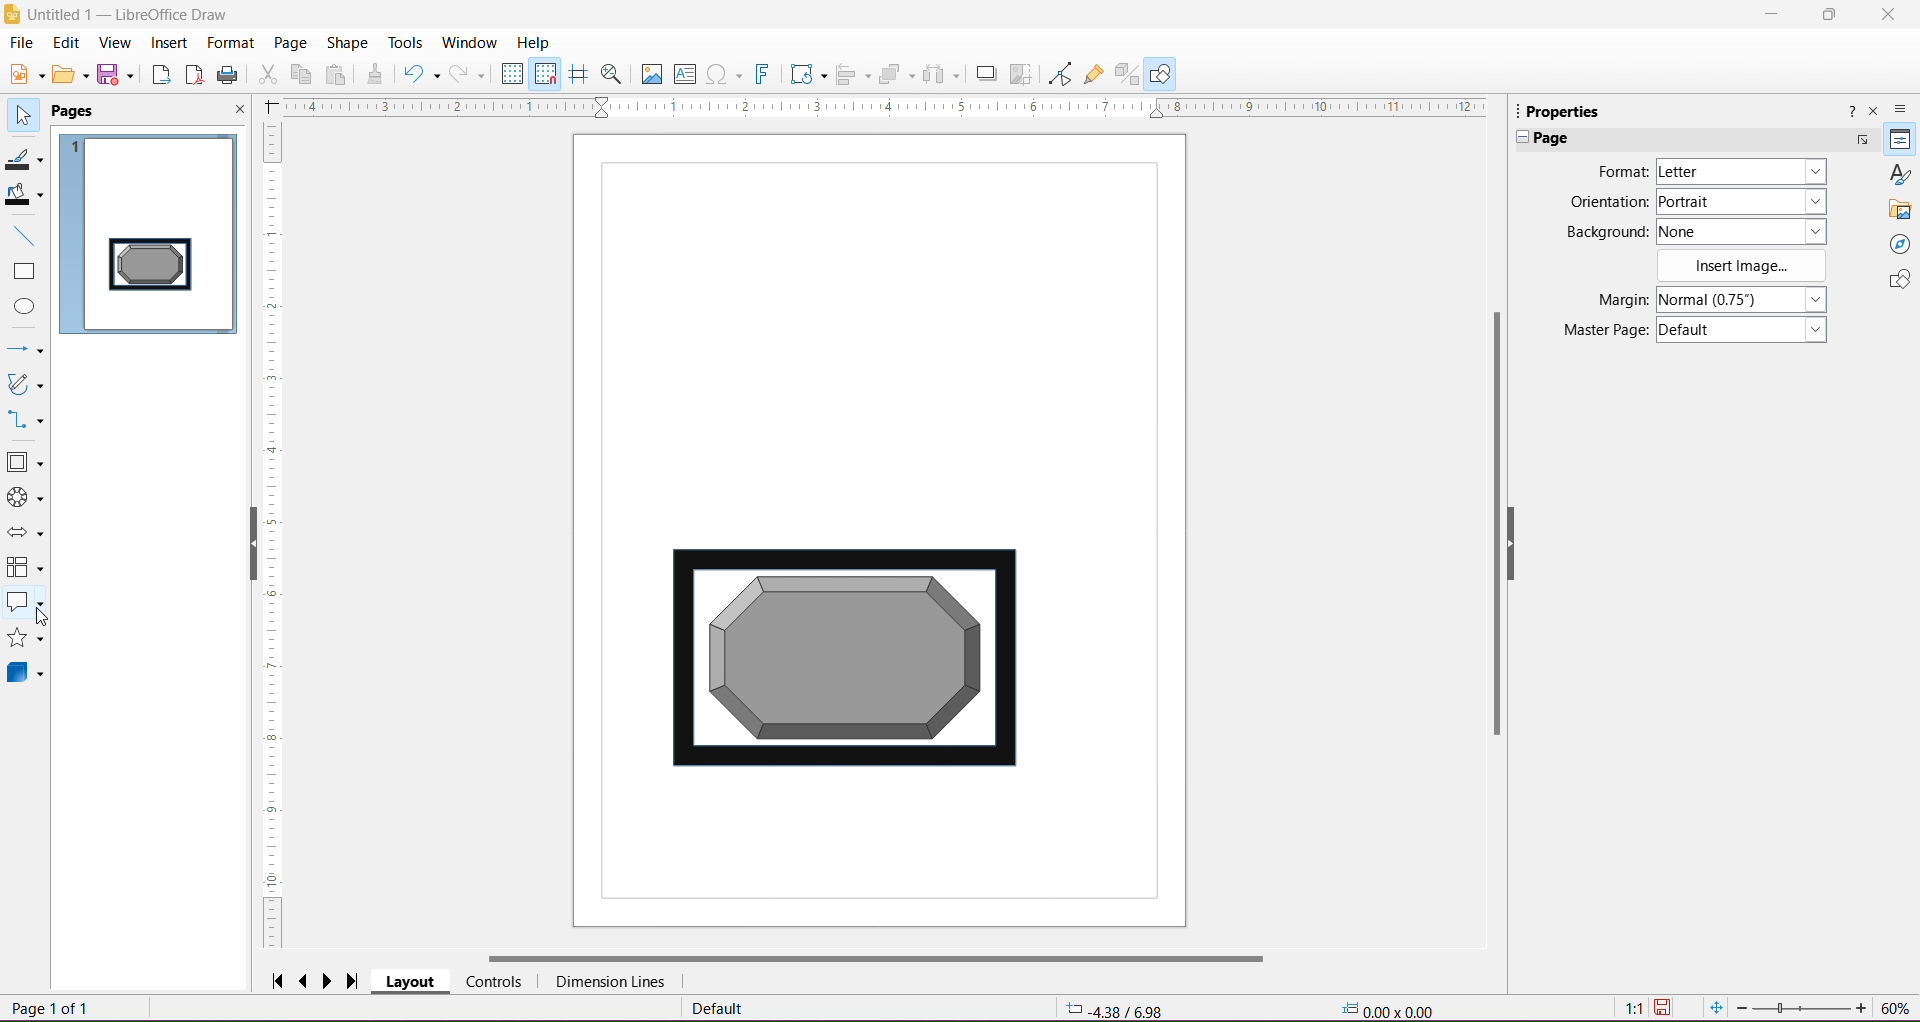  What do you see at coordinates (1631, 1008) in the screenshot?
I see `1:1` at bounding box center [1631, 1008].